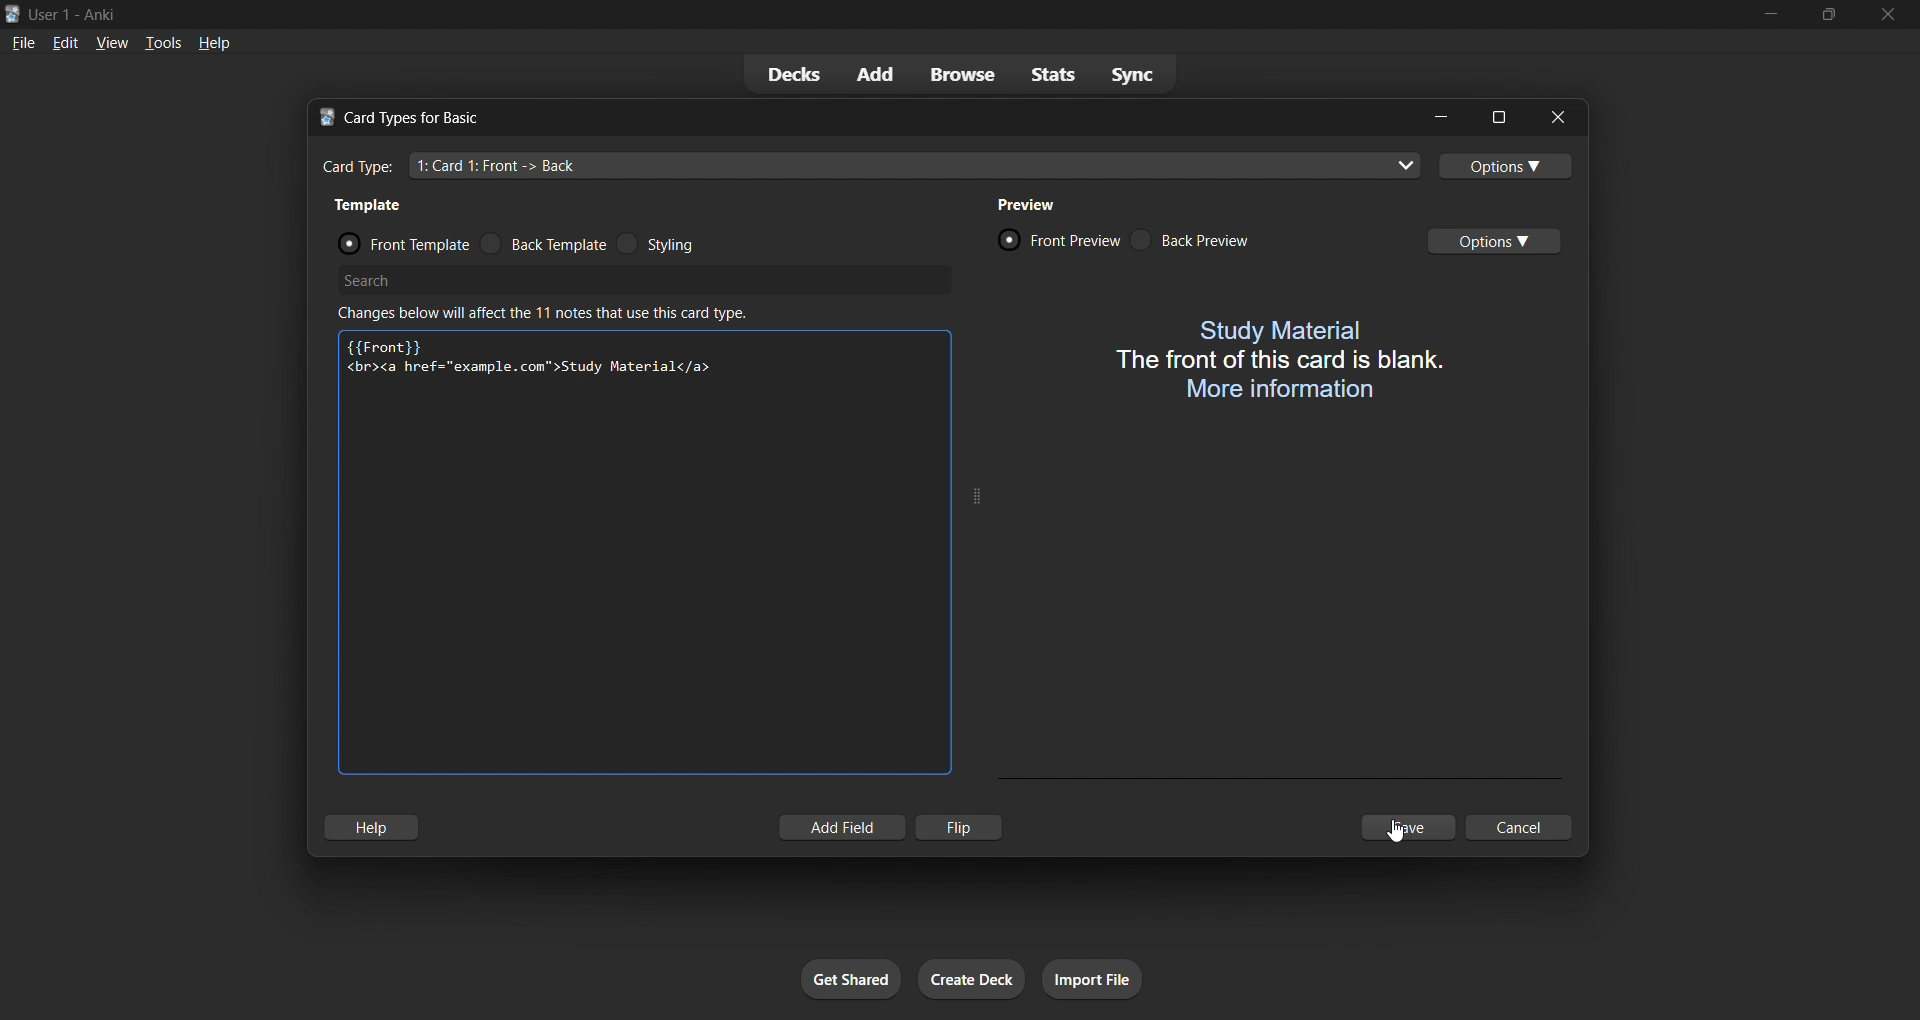 The height and width of the screenshot is (1020, 1920). What do you see at coordinates (1439, 117) in the screenshot?
I see `minimize` at bounding box center [1439, 117].